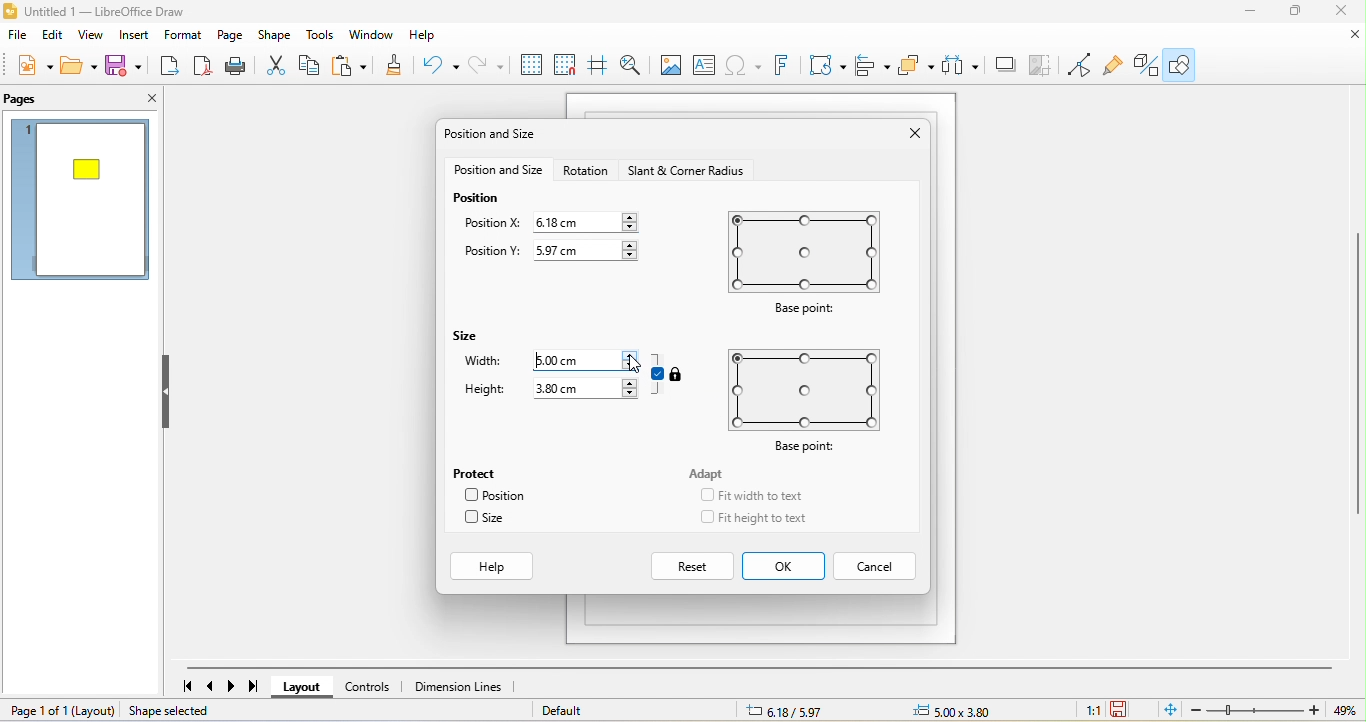 The image size is (1366, 722). What do you see at coordinates (305, 689) in the screenshot?
I see `layout` at bounding box center [305, 689].